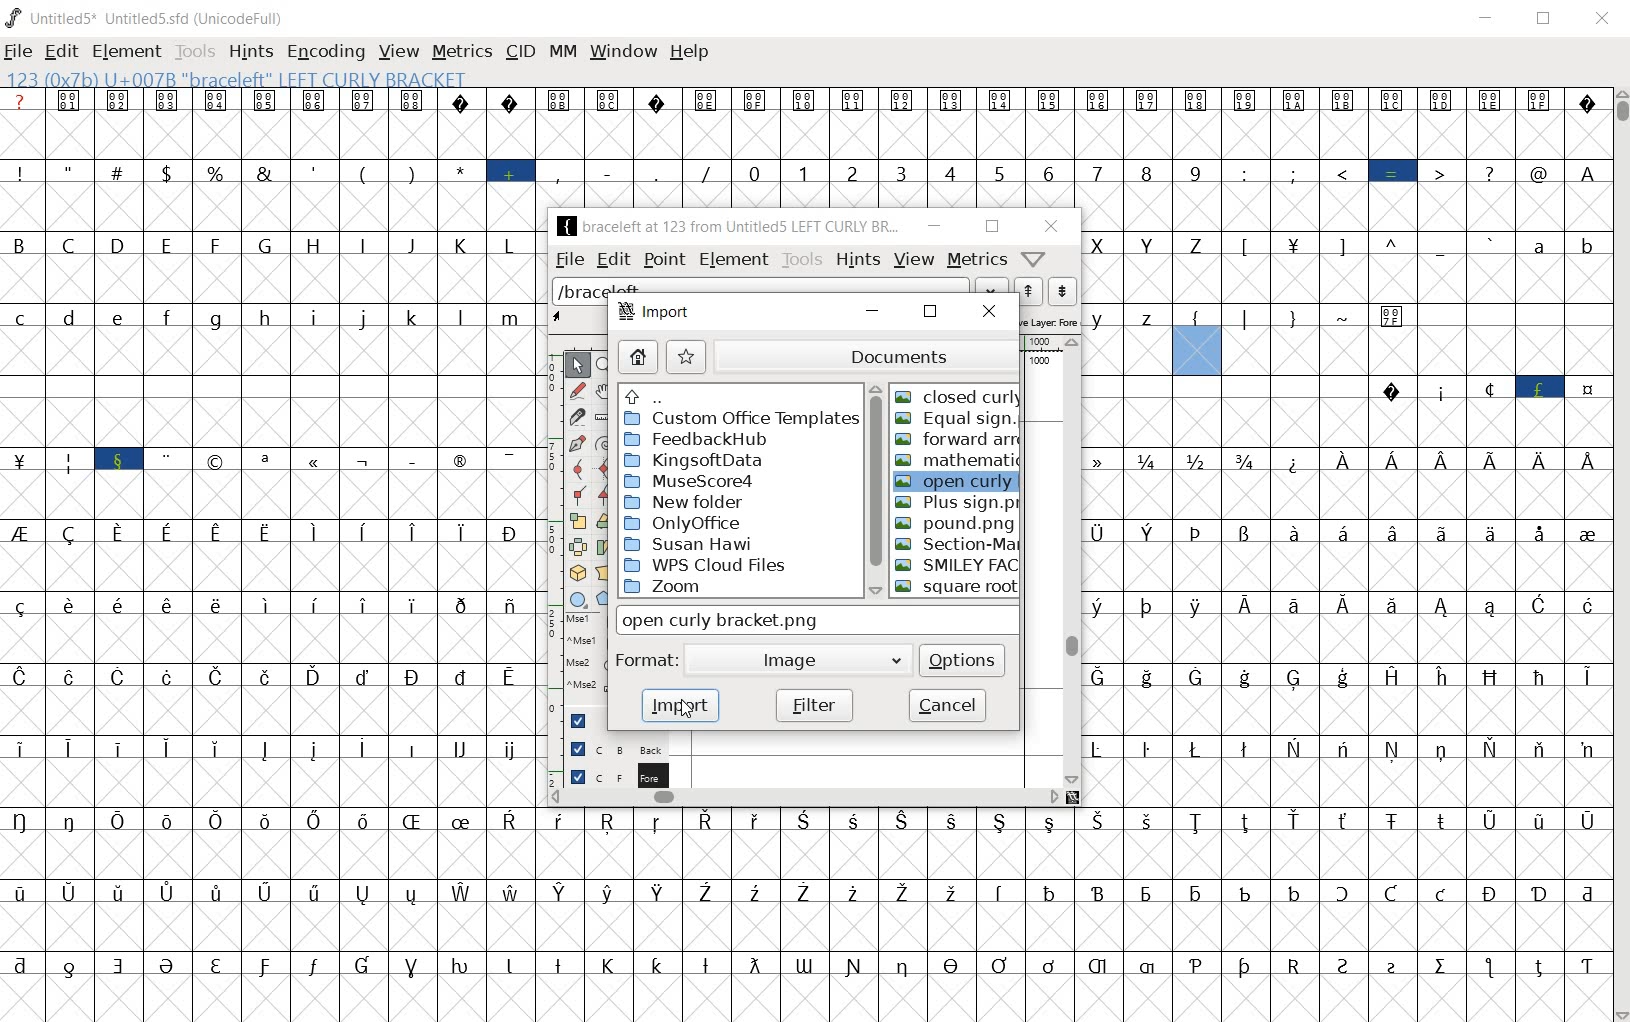 The image size is (1630, 1022). What do you see at coordinates (856, 261) in the screenshot?
I see `hints` at bounding box center [856, 261].